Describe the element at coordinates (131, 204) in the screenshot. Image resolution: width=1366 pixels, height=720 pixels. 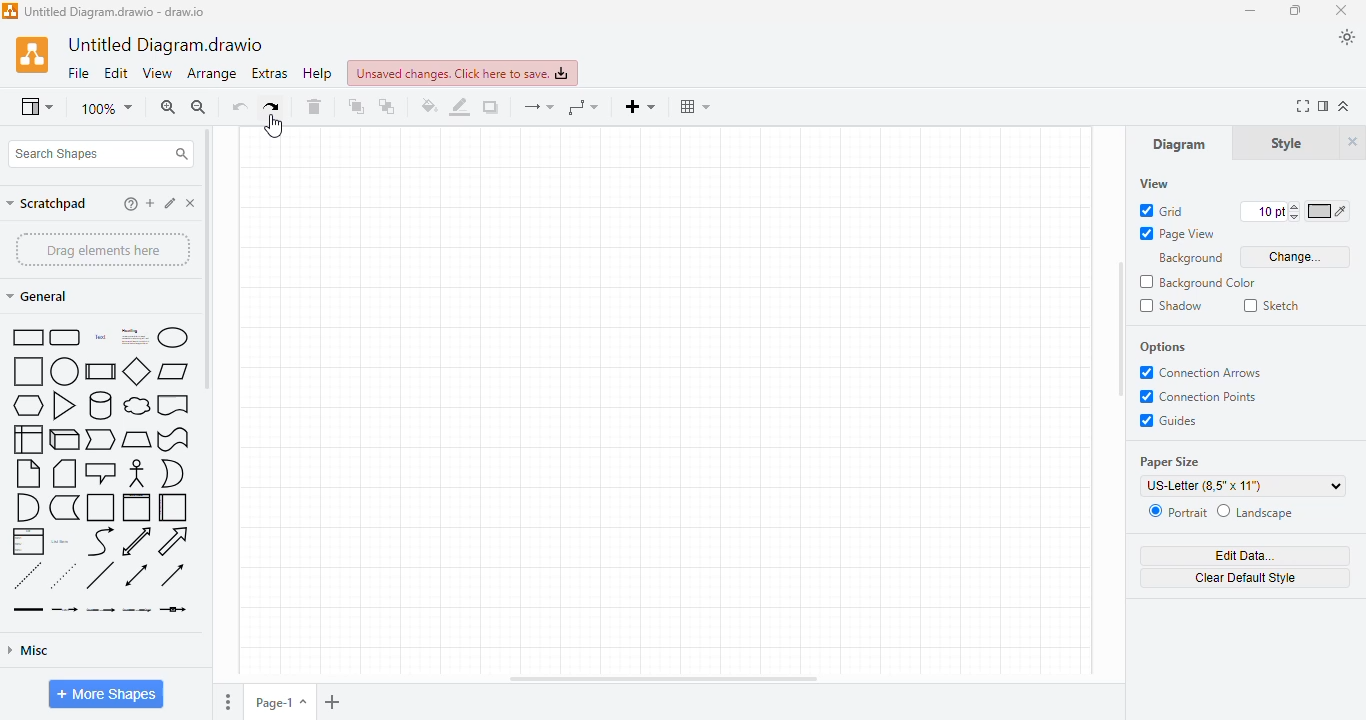
I see `help` at that location.